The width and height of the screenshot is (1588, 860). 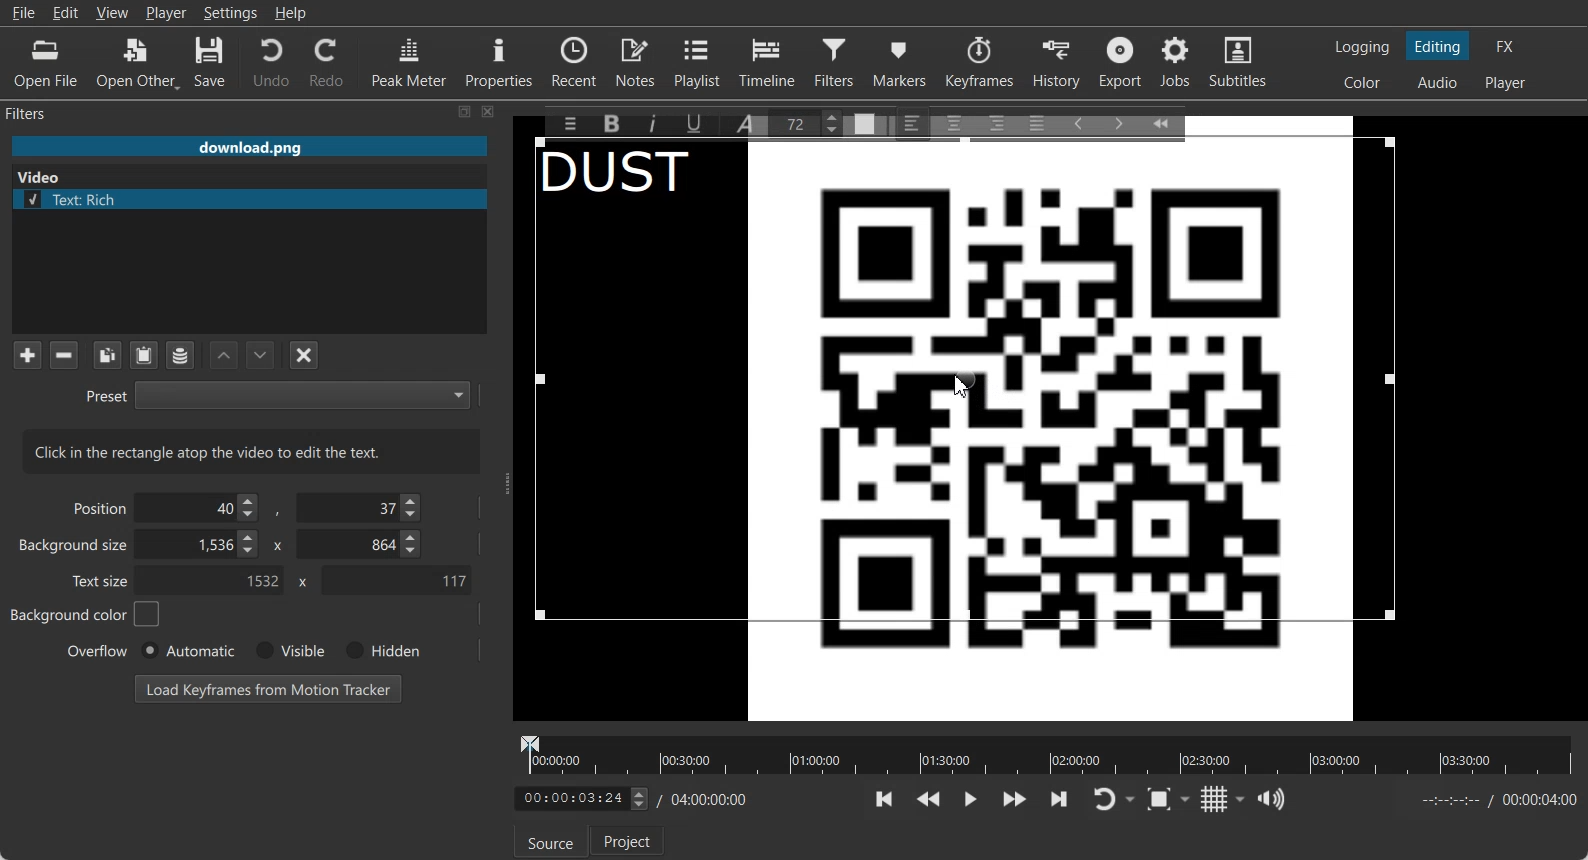 What do you see at coordinates (275, 544) in the screenshot?
I see `x` at bounding box center [275, 544].